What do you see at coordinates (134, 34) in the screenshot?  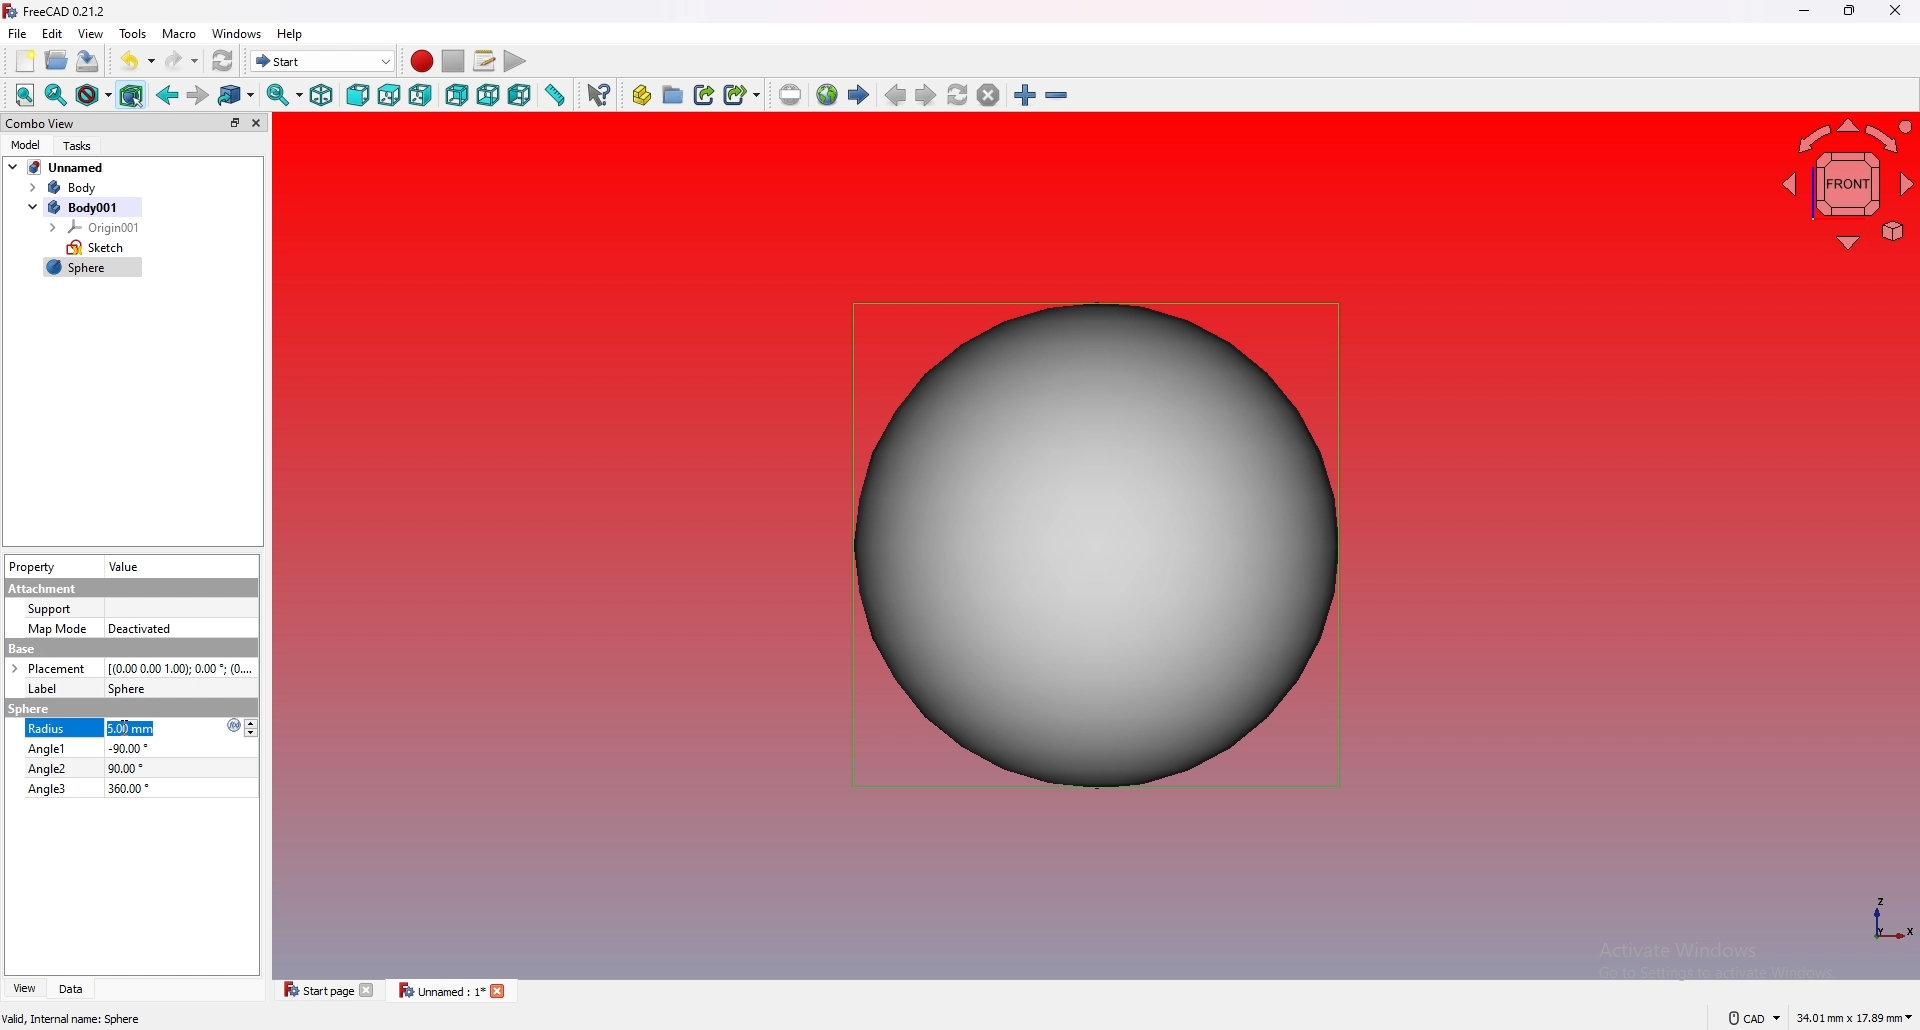 I see `tools` at bounding box center [134, 34].